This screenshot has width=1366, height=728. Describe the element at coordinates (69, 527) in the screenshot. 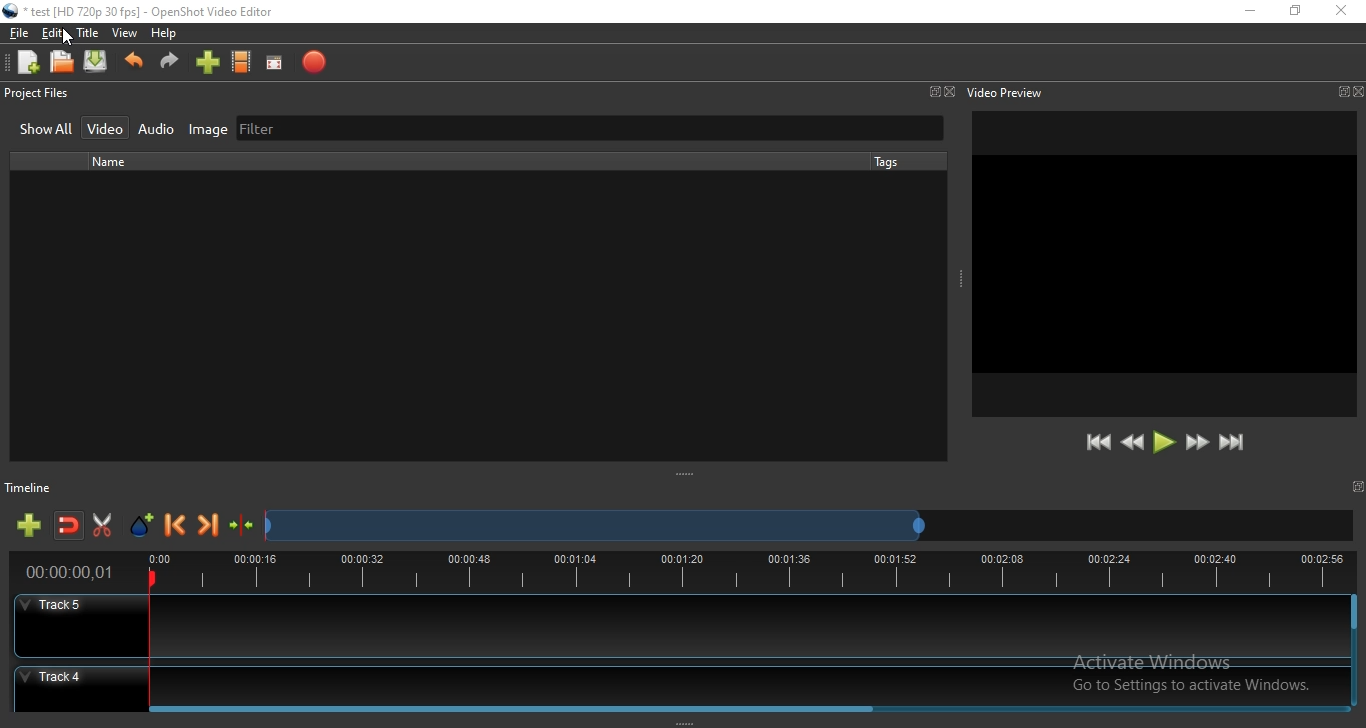

I see `Disable snapping` at that location.